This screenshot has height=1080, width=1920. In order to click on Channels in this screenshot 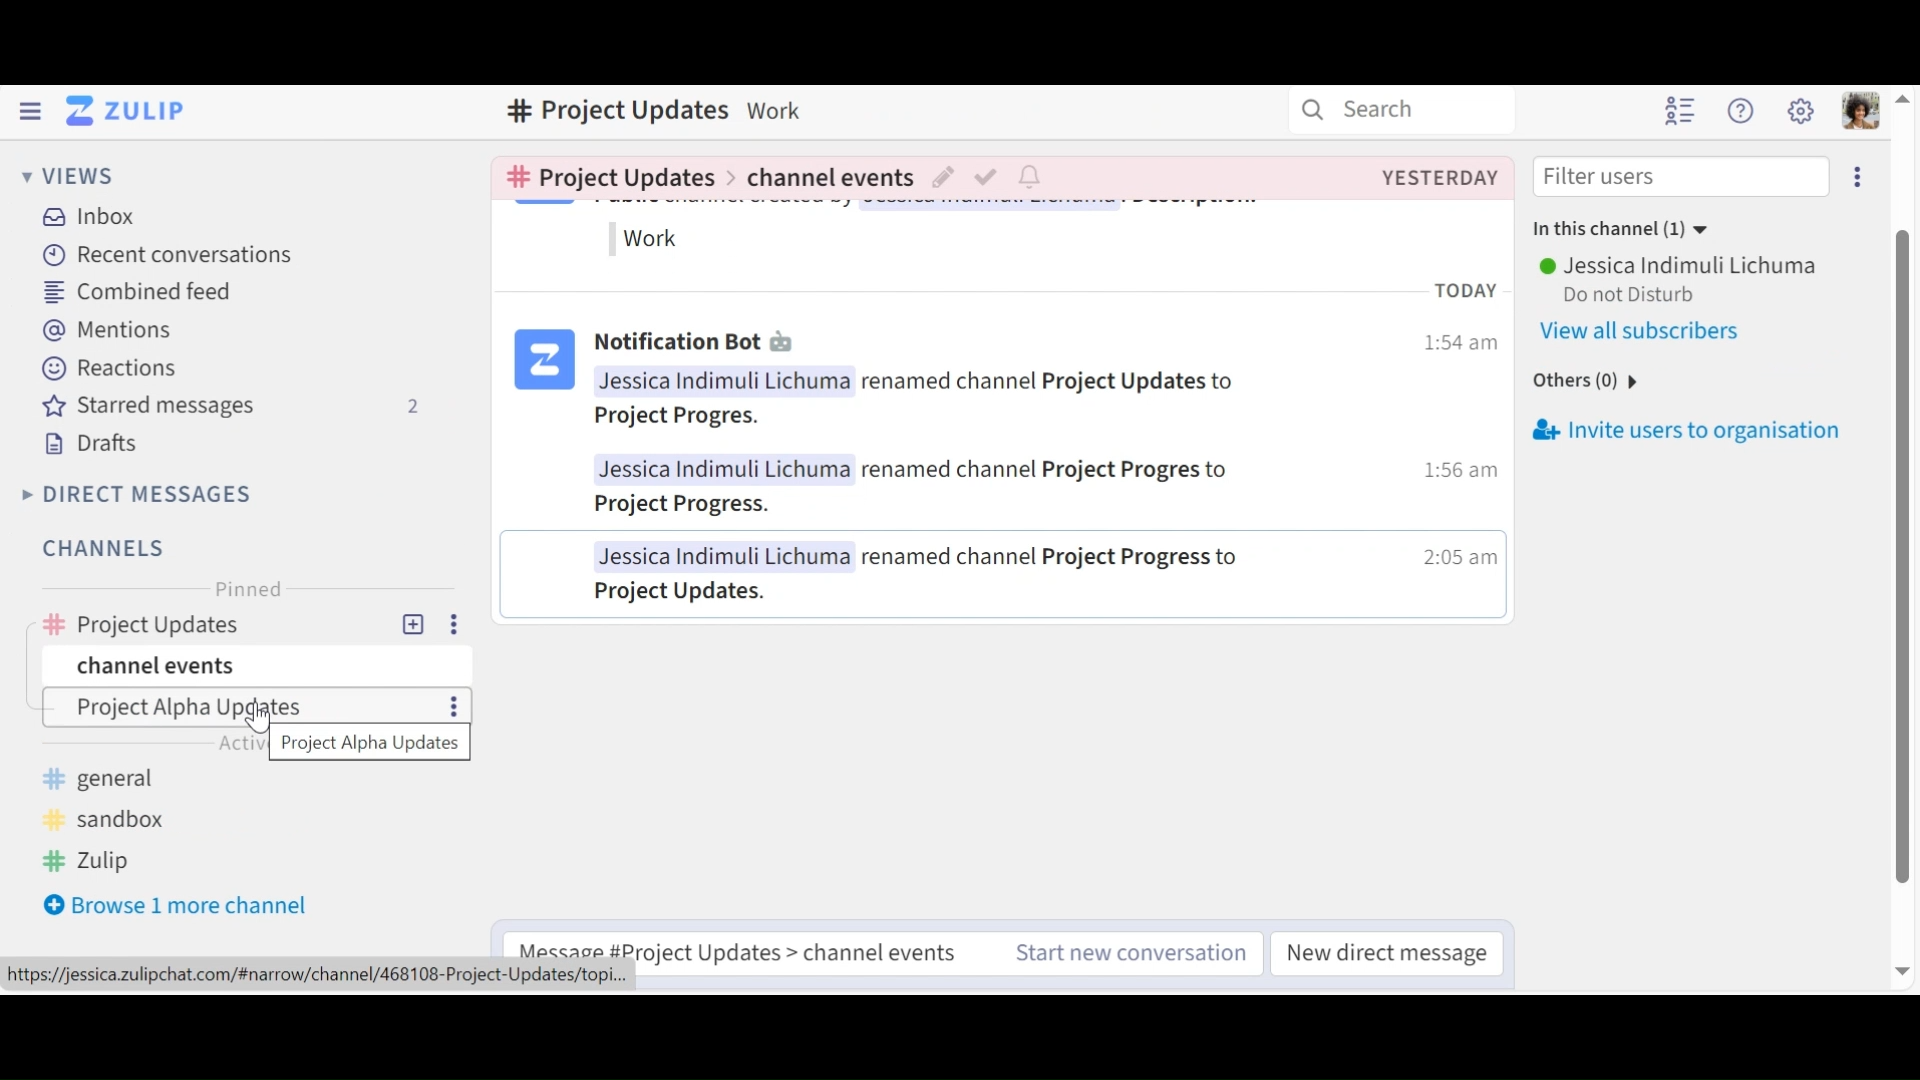, I will do `click(111, 551)`.